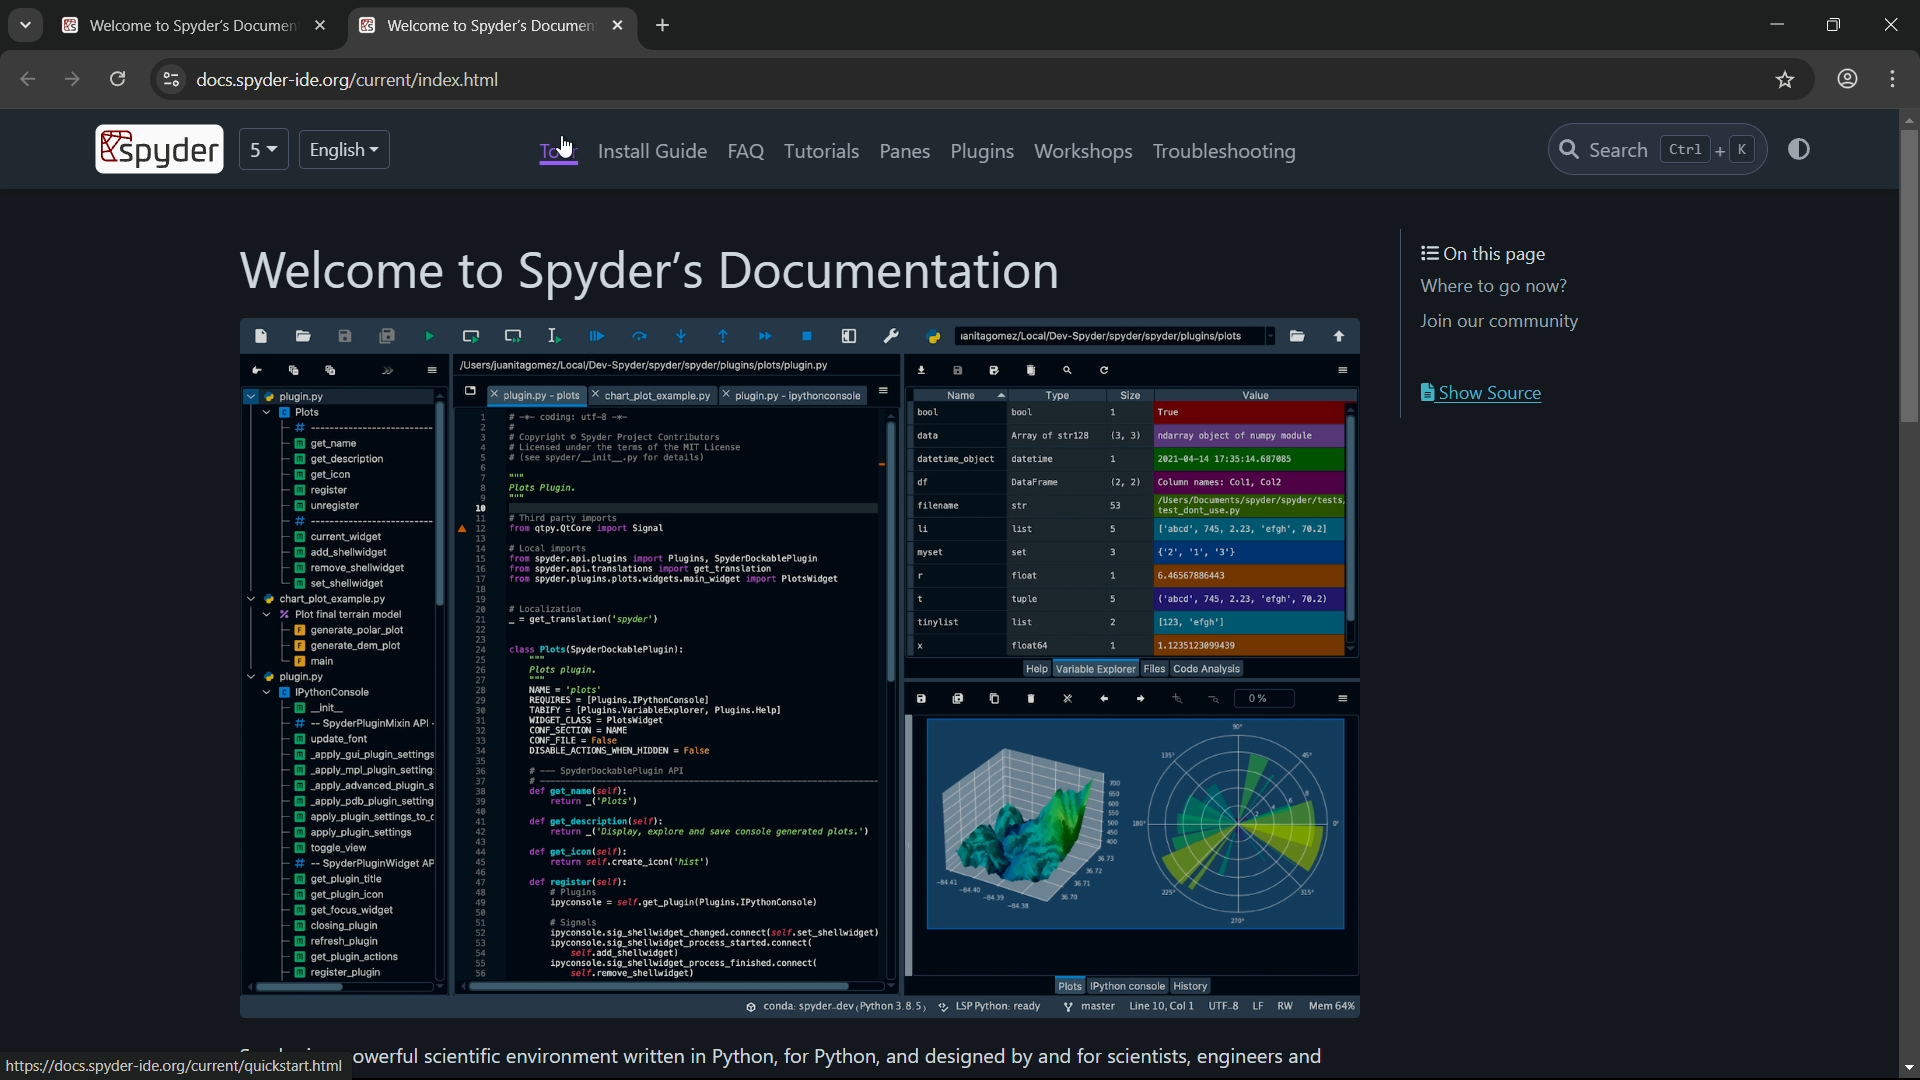 This screenshot has width=1920, height=1080. I want to click on workshops, so click(1084, 152).